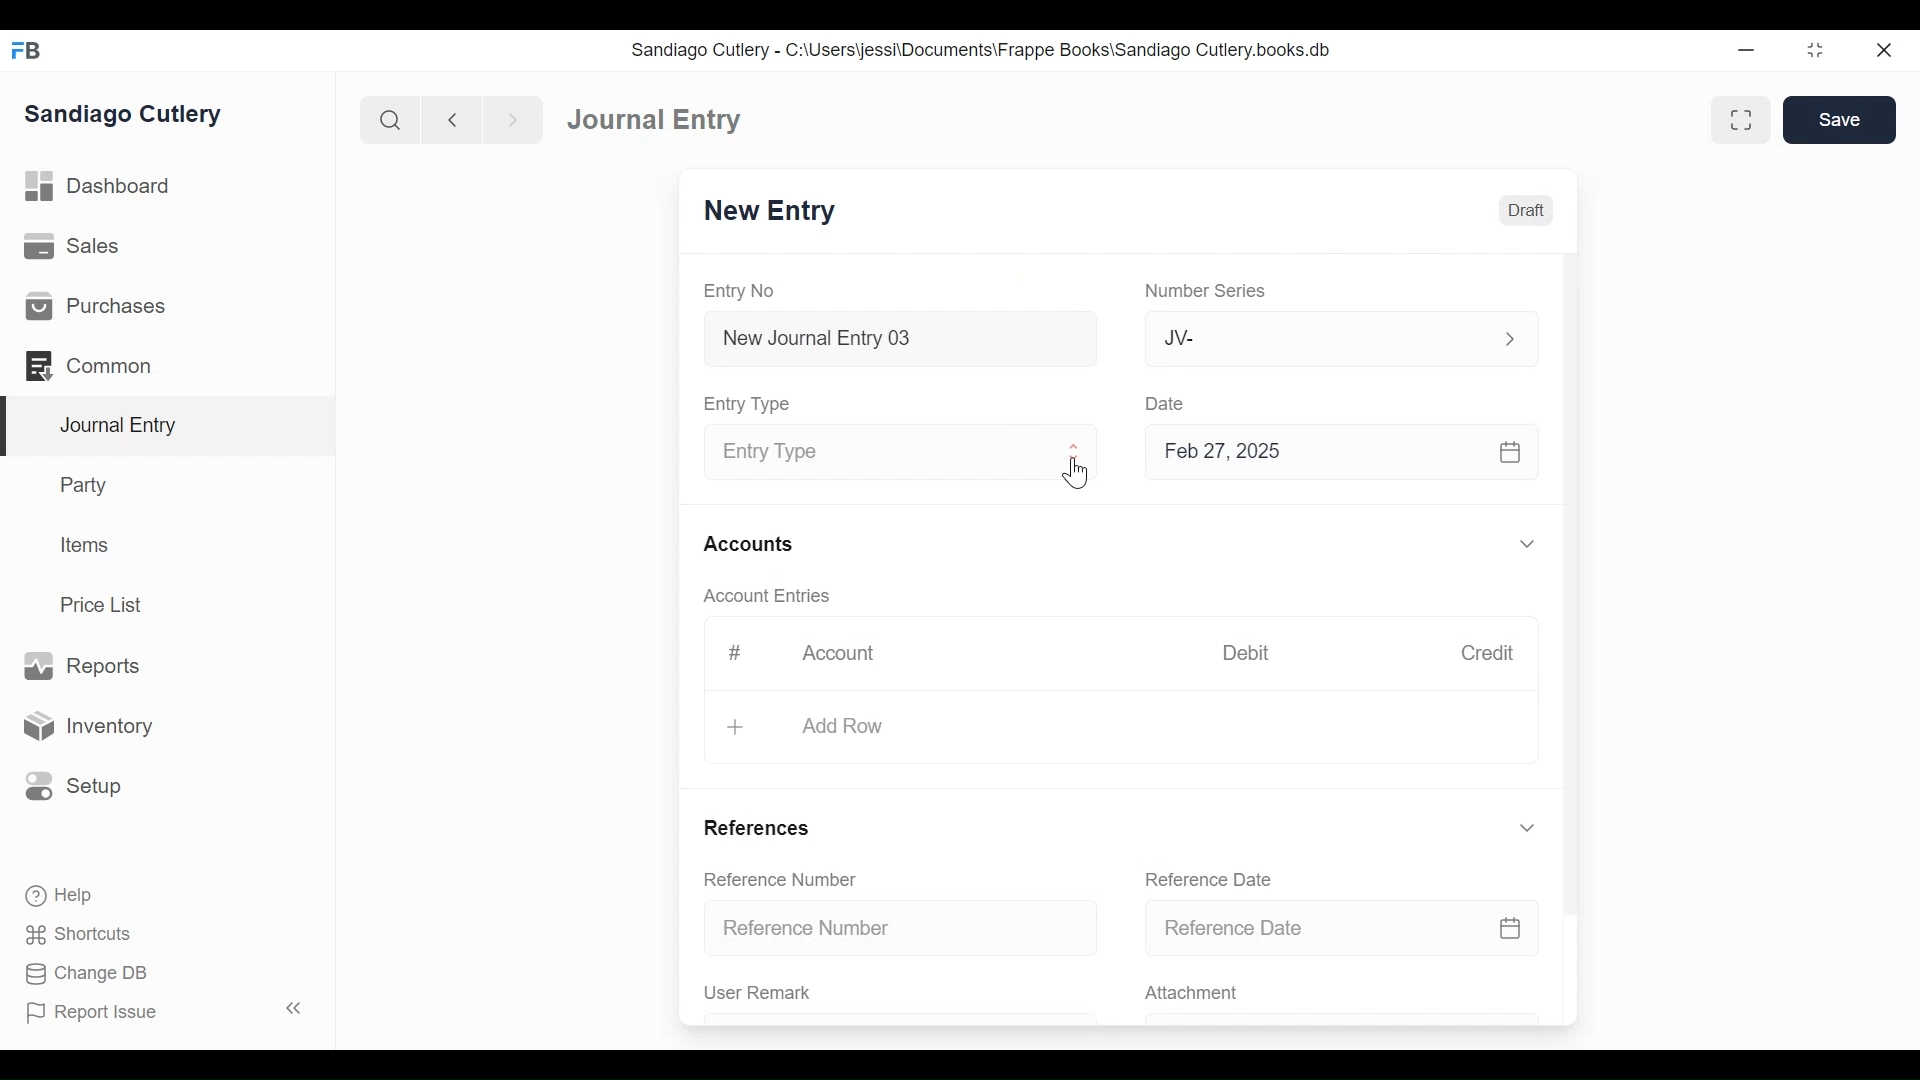  What do you see at coordinates (1338, 453) in the screenshot?
I see `Feb 27, 2025` at bounding box center [1338, 453].